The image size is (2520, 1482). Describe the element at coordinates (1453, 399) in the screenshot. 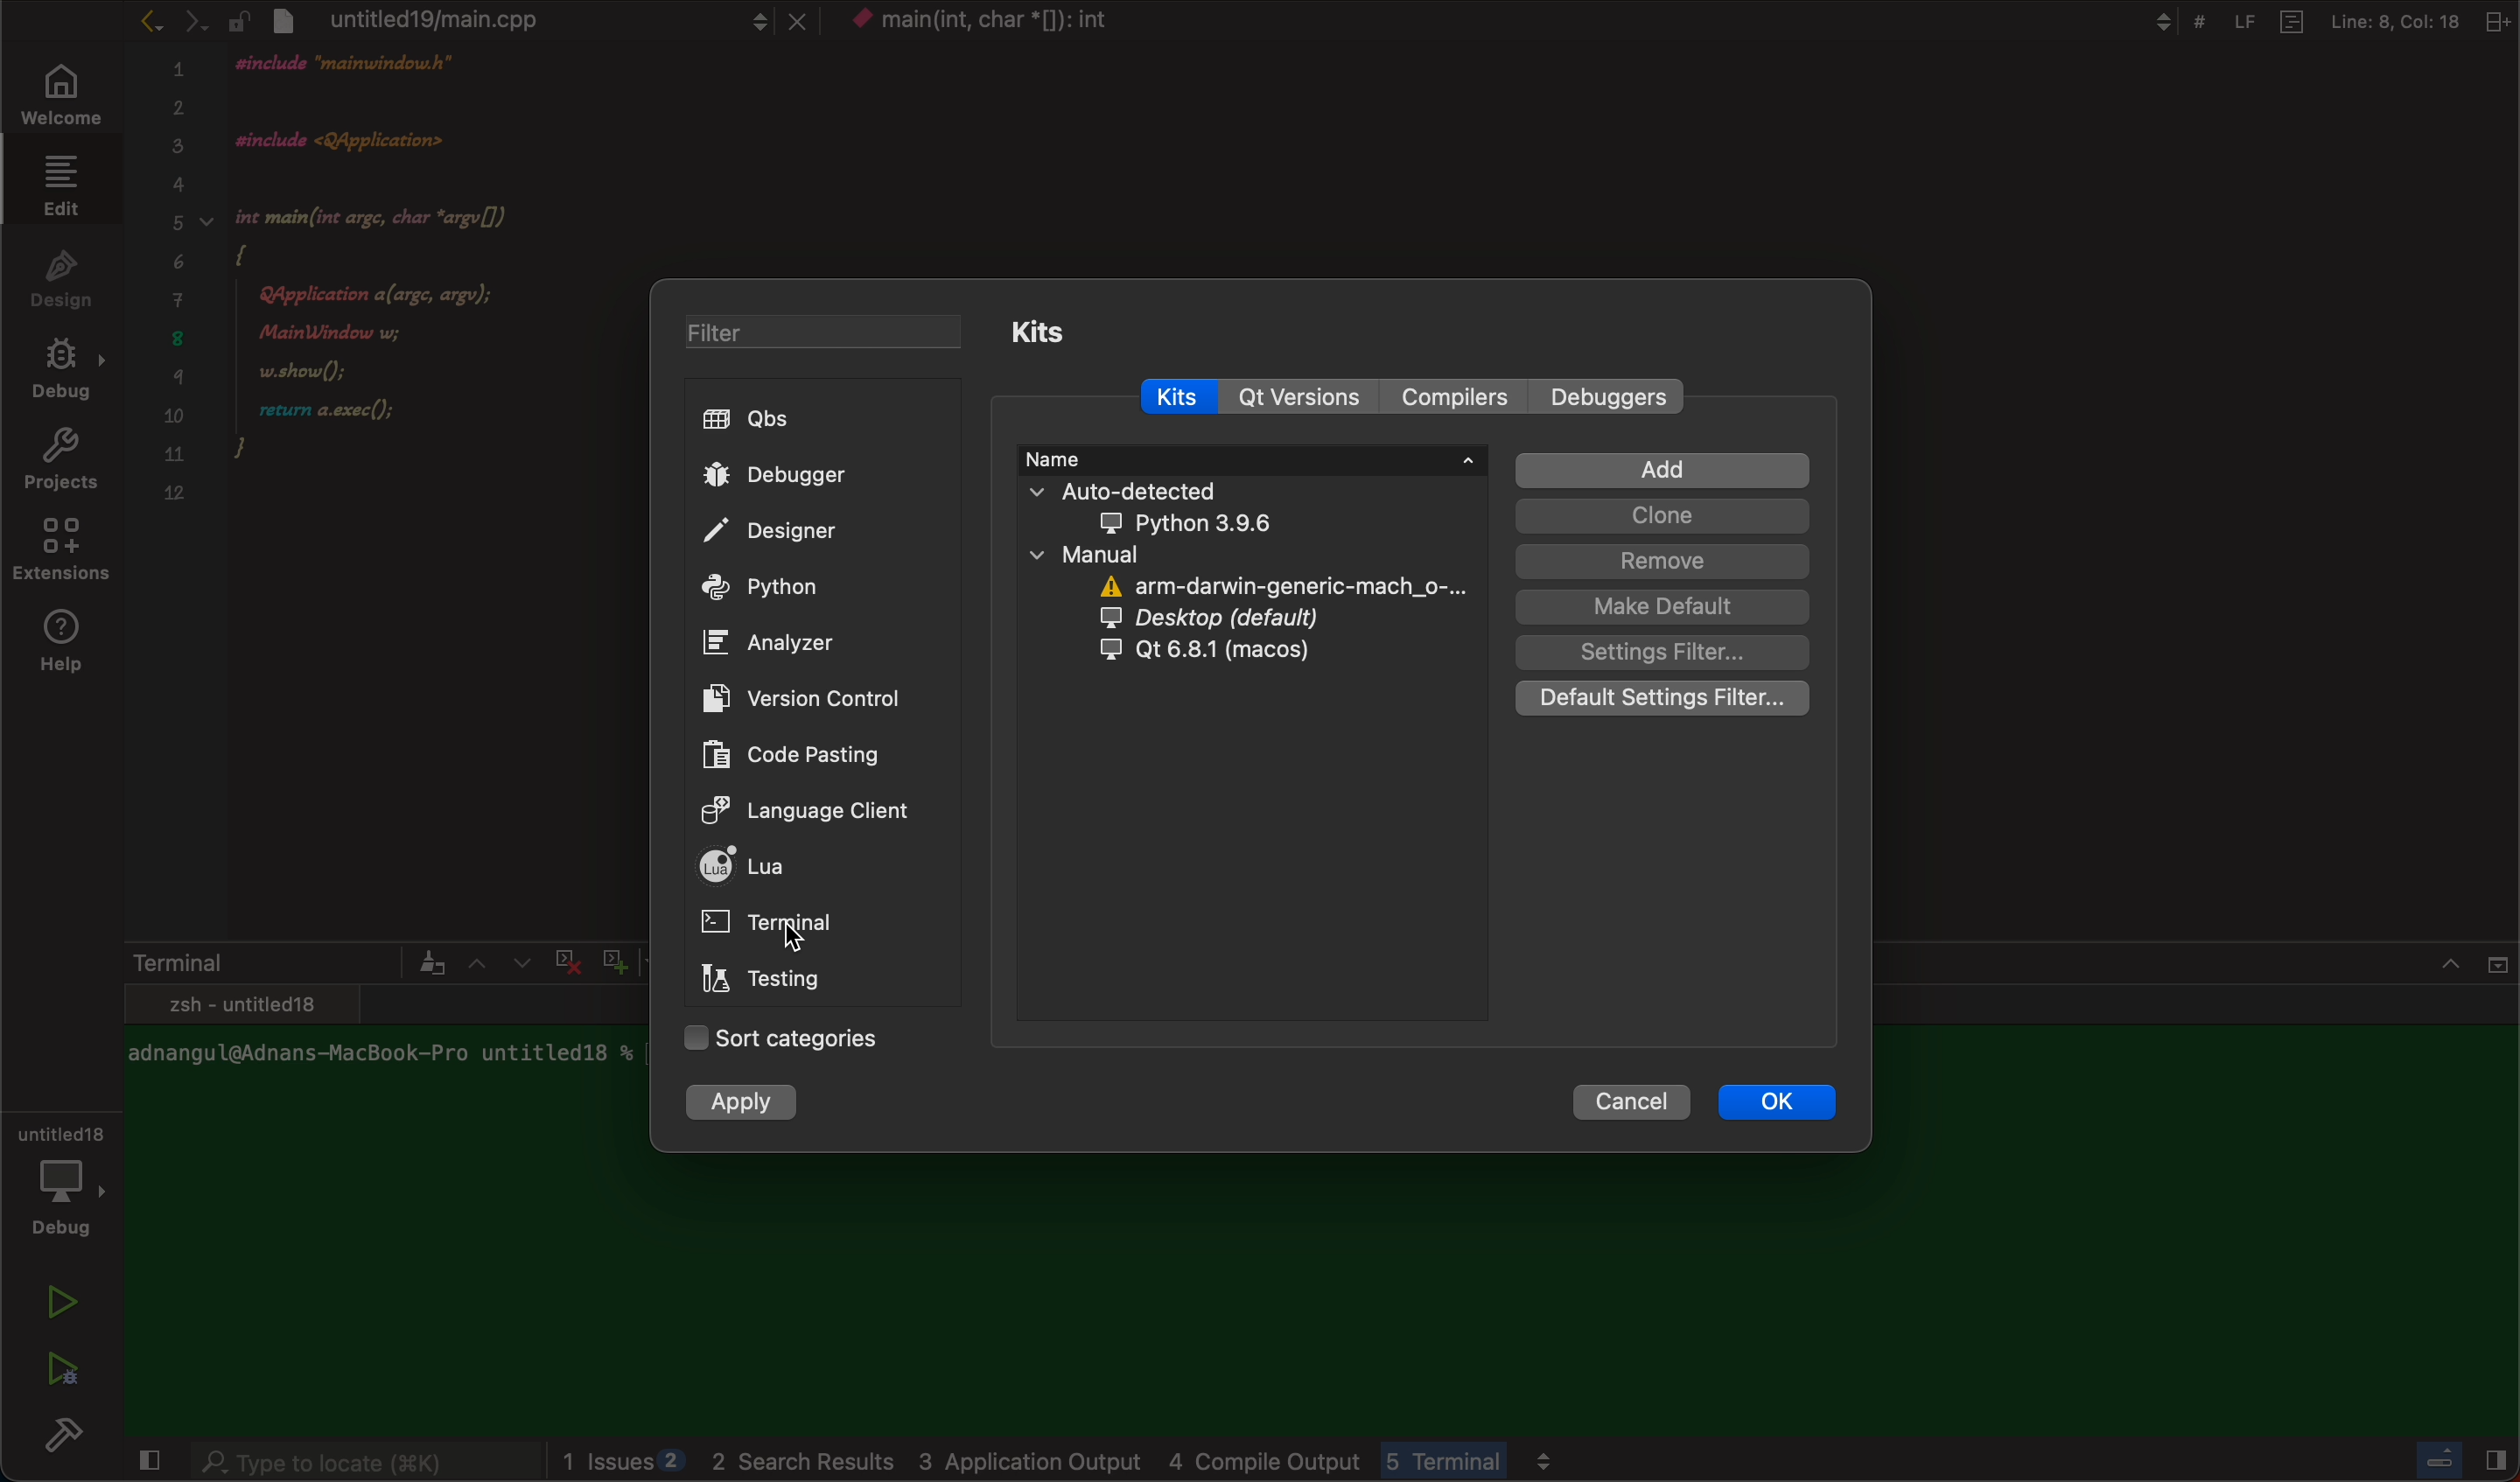

I see `compilers` at that location.